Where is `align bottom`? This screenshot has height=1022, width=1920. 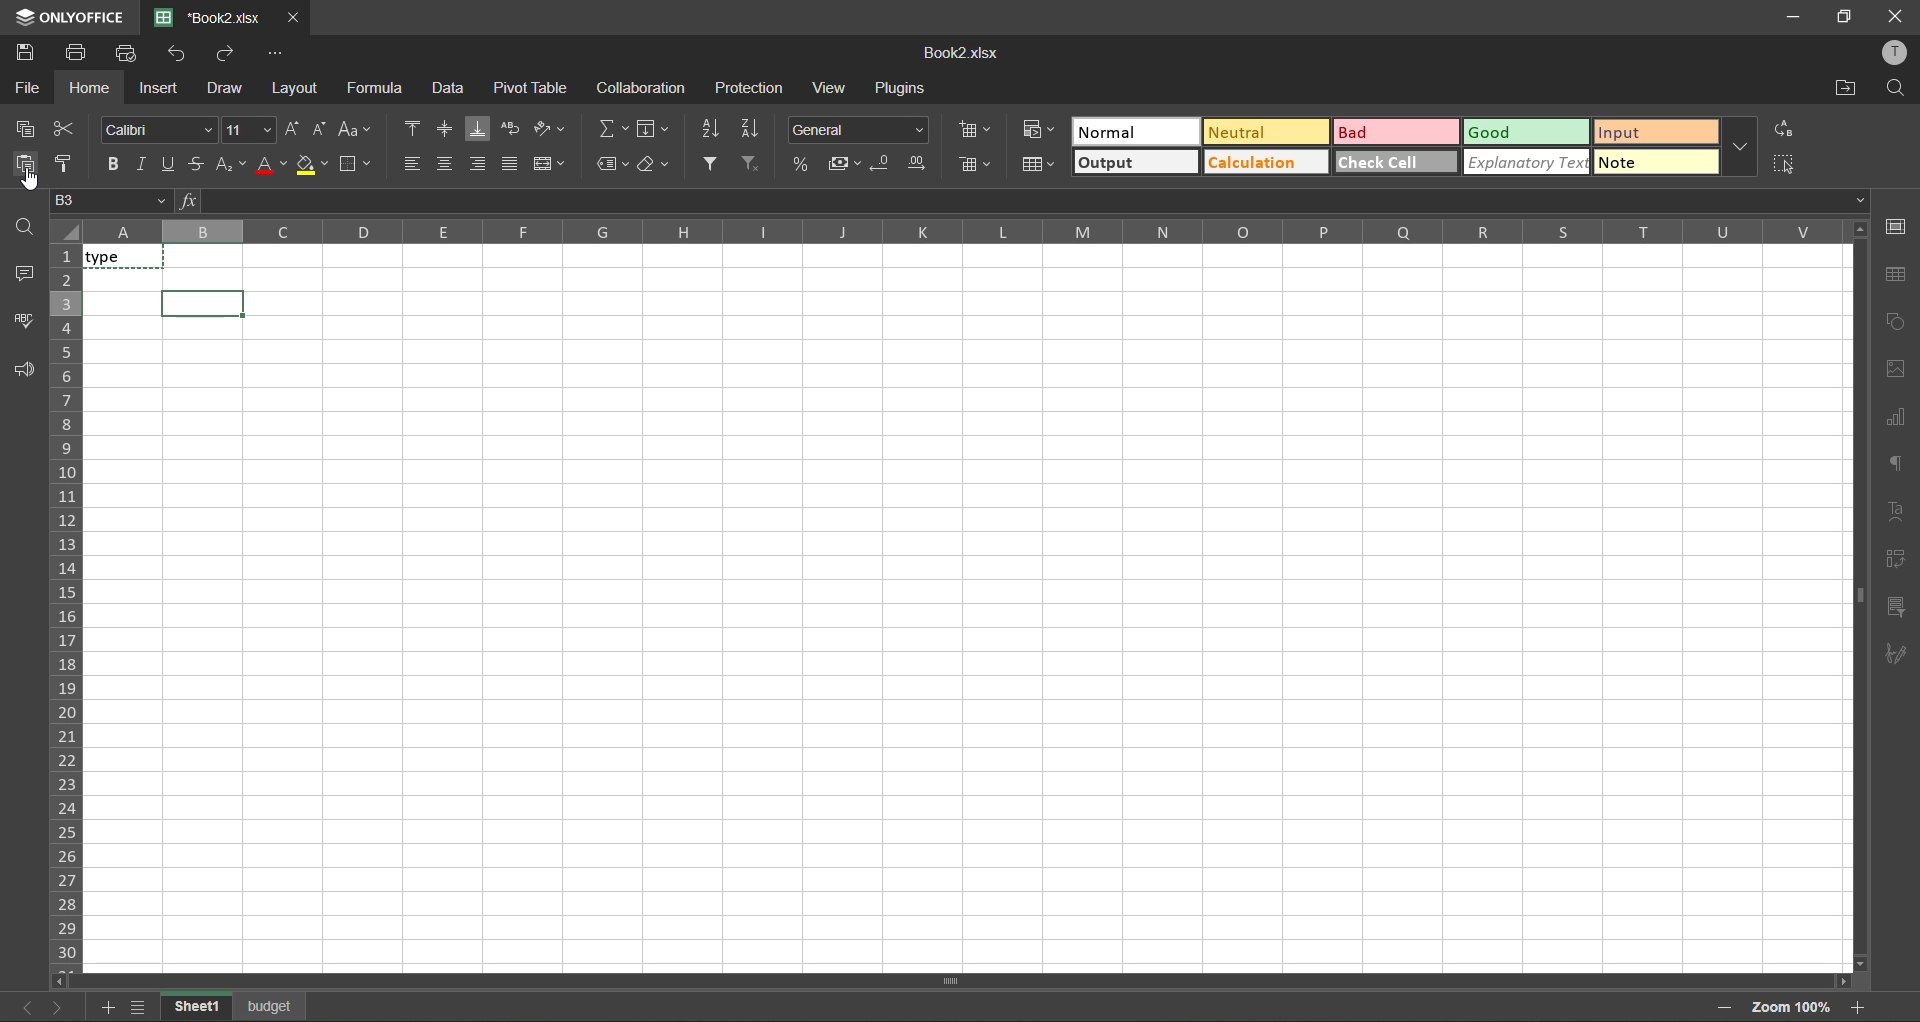 align bottom is located at coordinates (476, 128).